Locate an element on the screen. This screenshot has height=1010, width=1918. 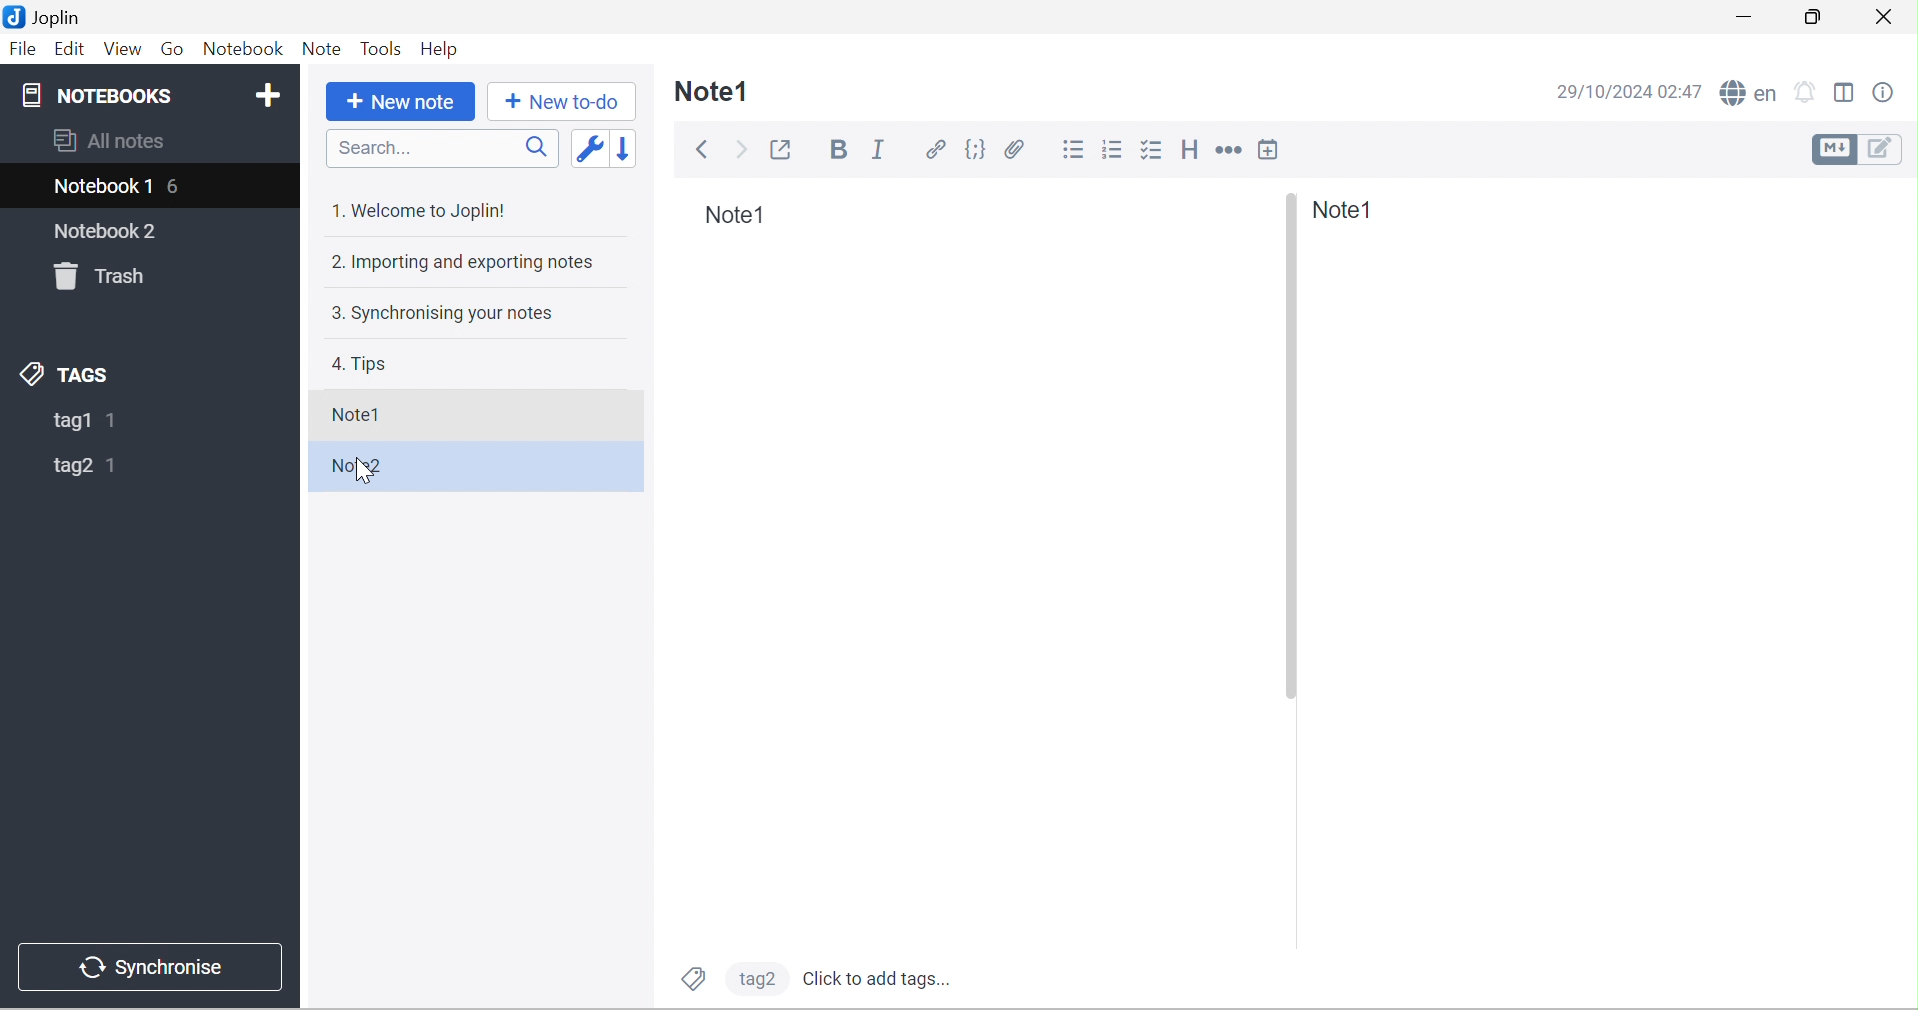
+New Note is located at coordinates (399, 104).